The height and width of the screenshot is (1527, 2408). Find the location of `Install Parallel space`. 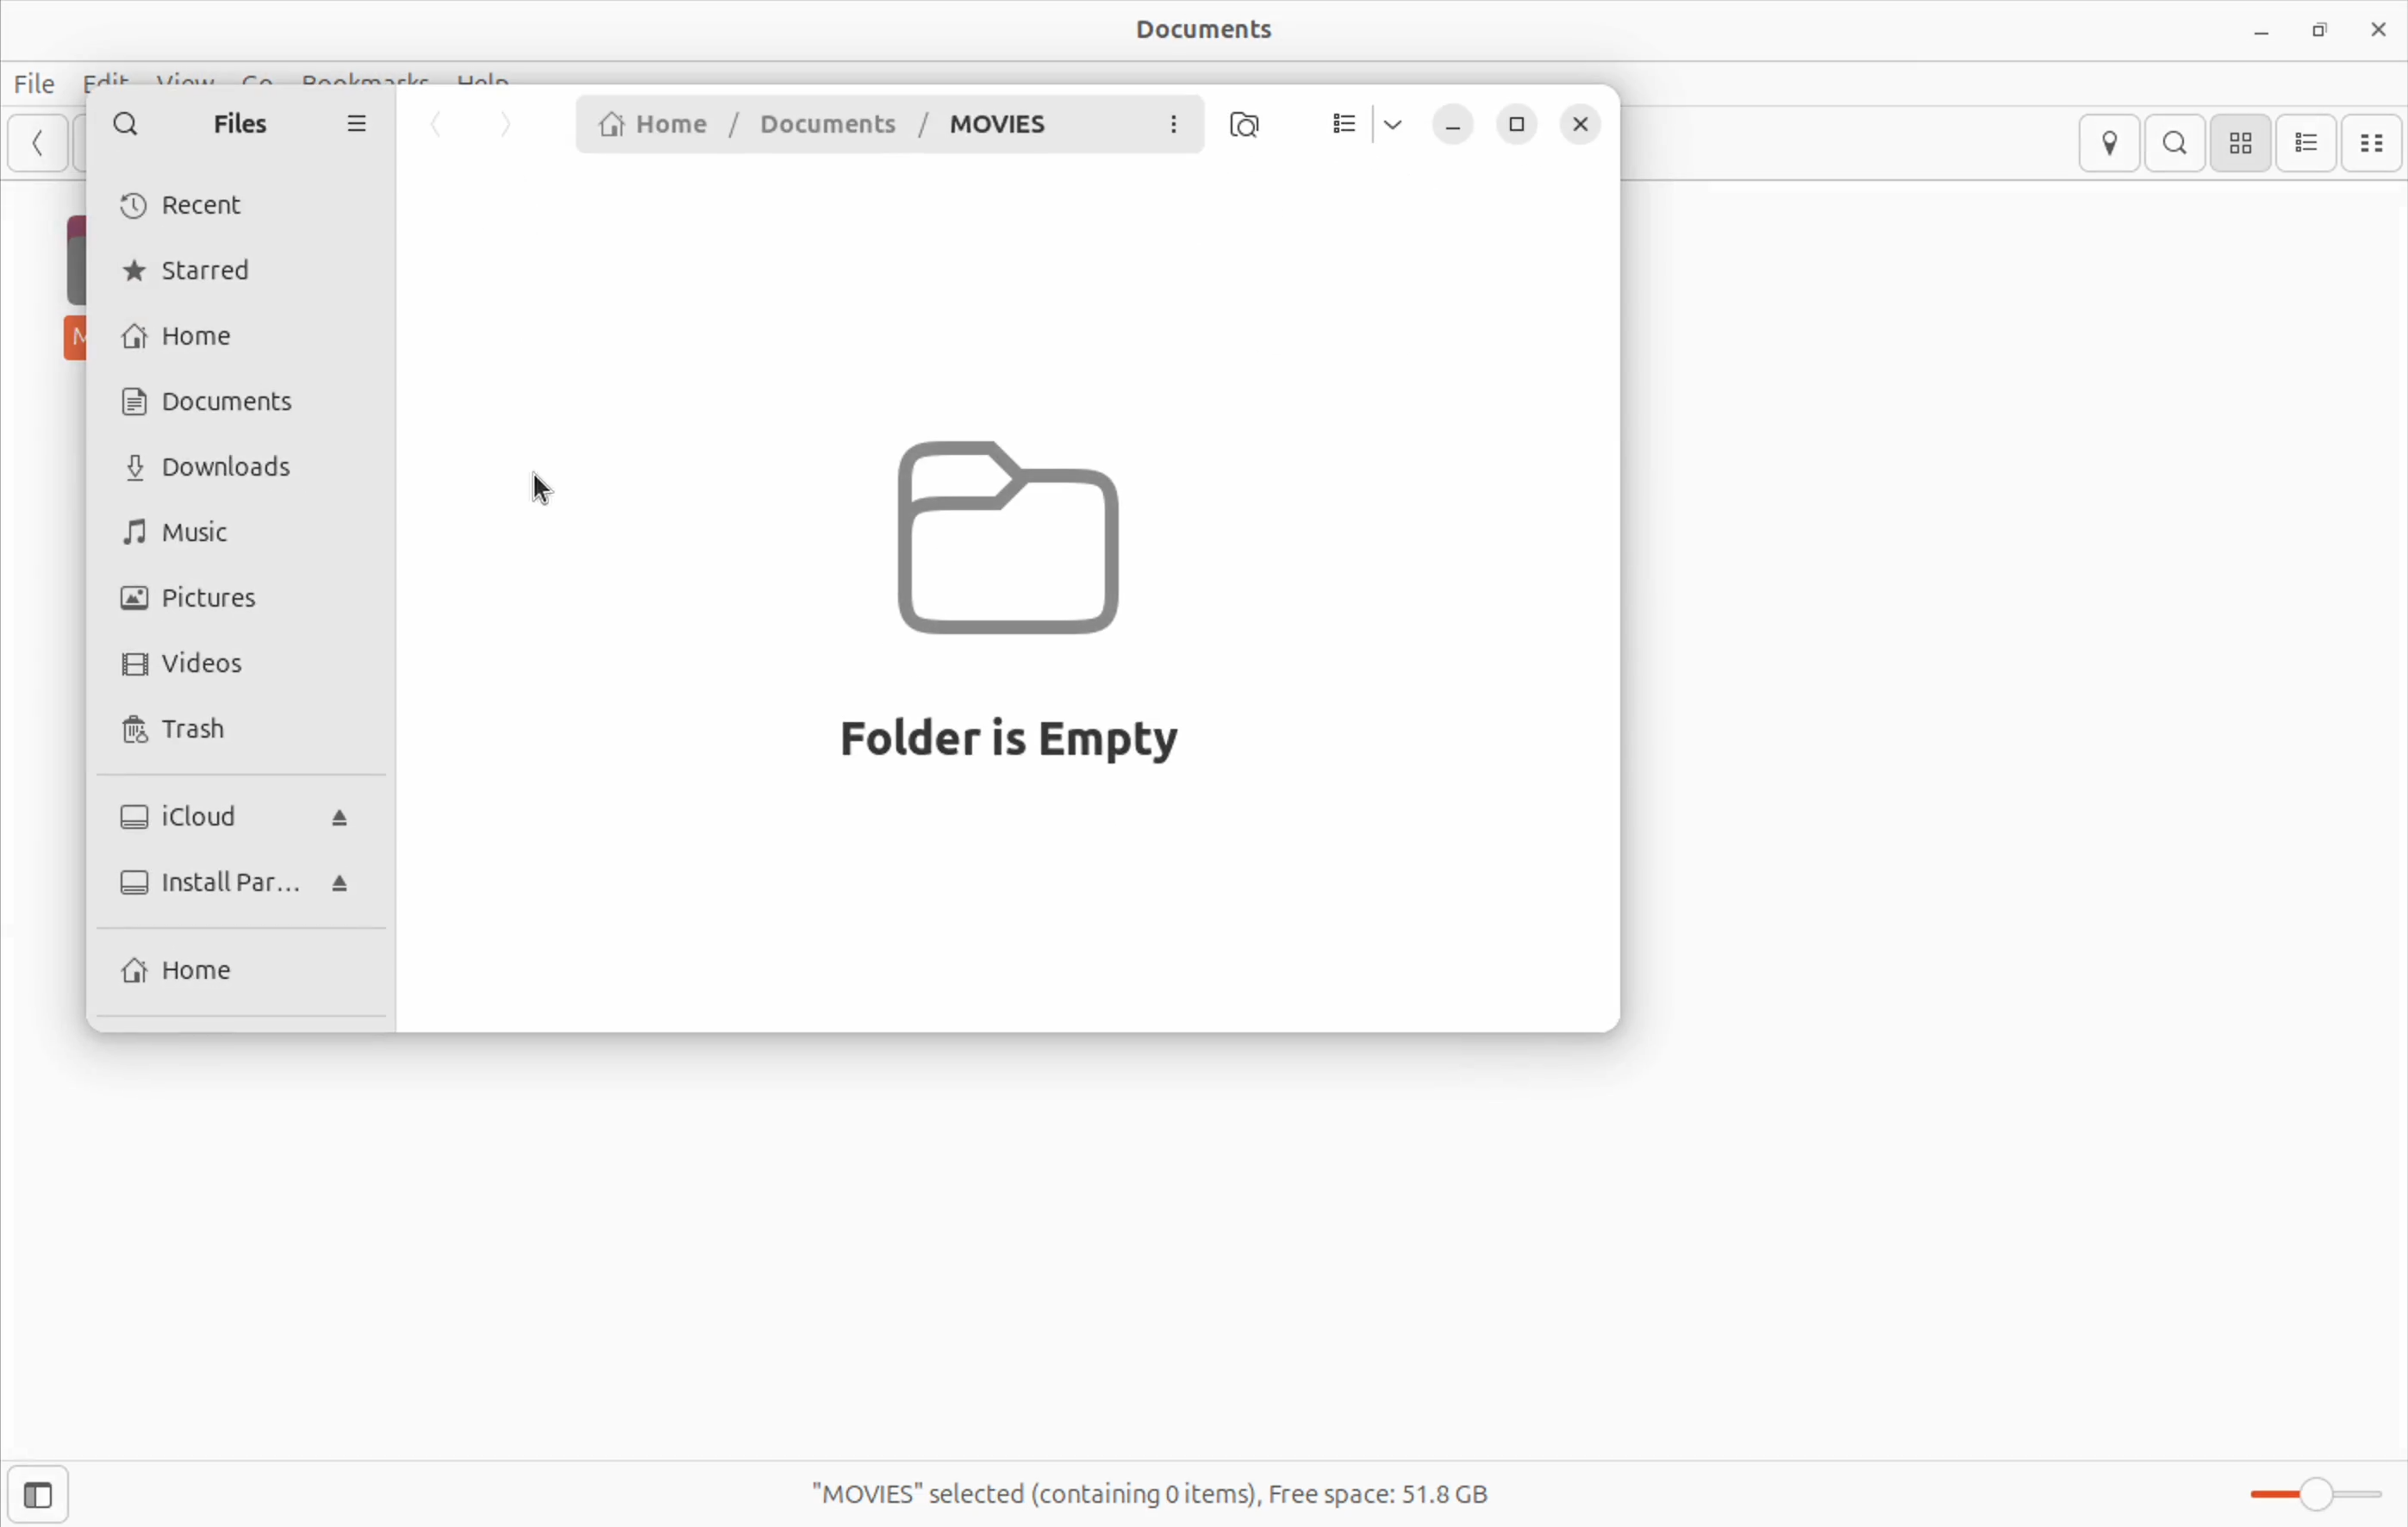

Install Parallel space is located at coordinates (229, 881).